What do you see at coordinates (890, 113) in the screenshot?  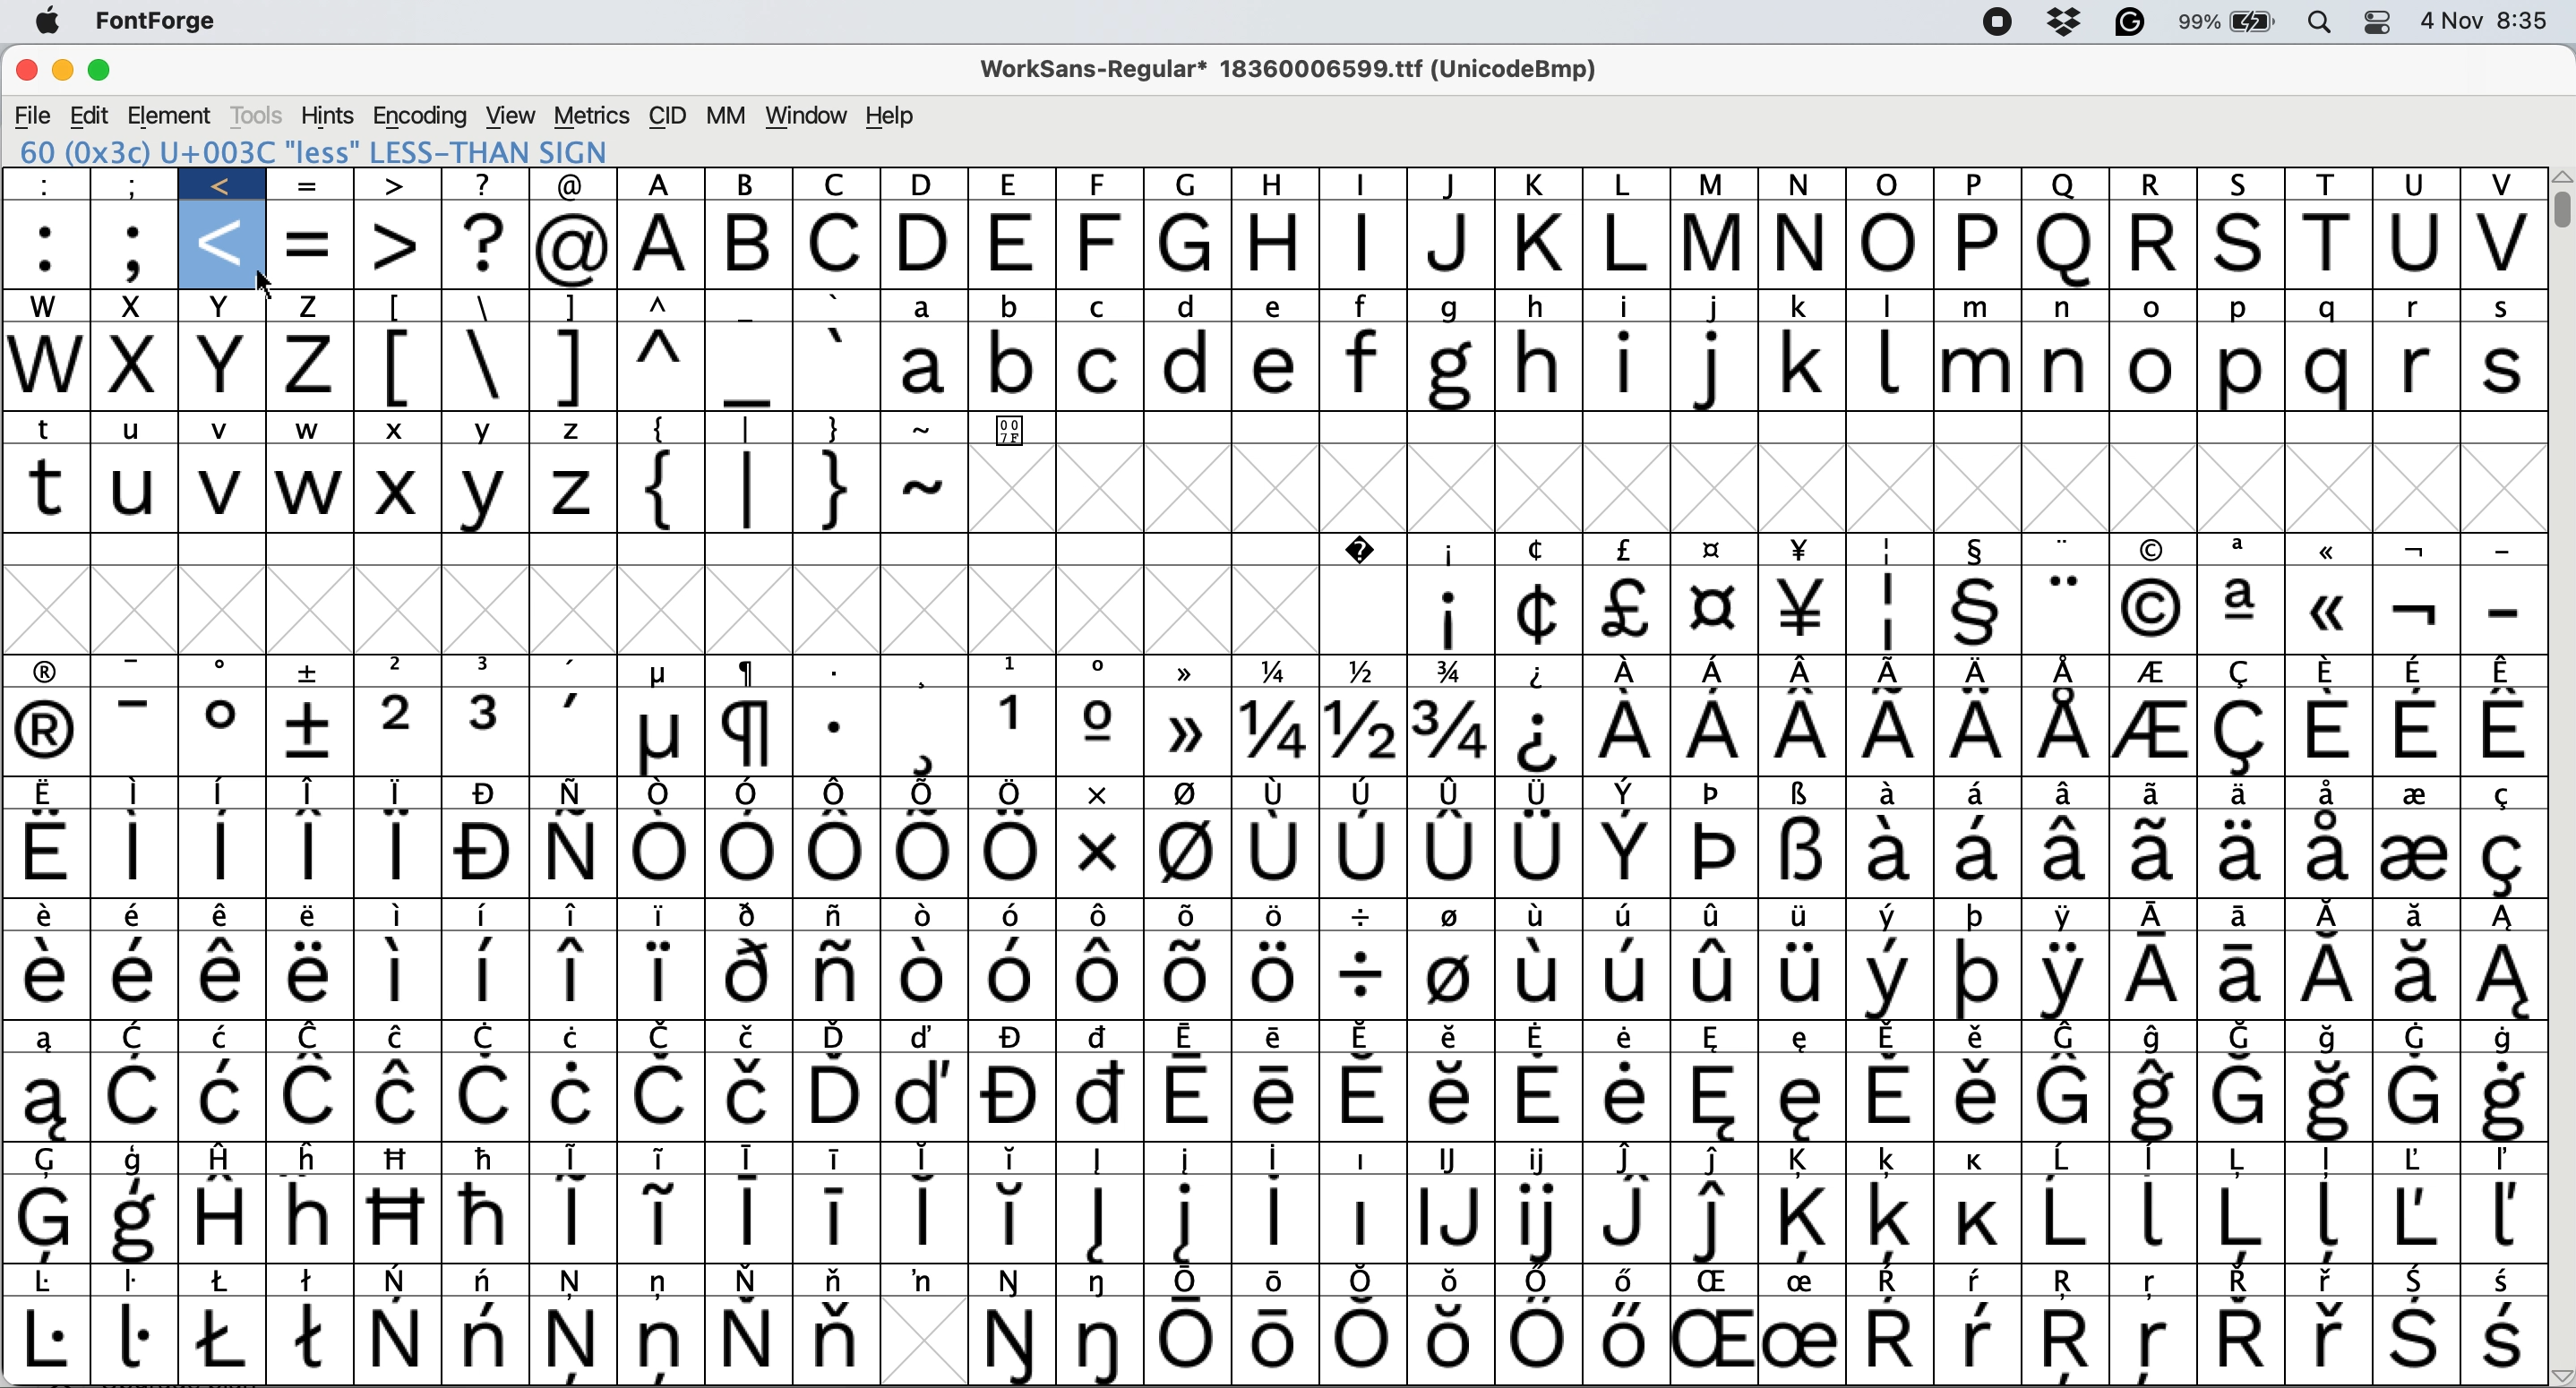 I see `help` at bounding box center [890, 113].